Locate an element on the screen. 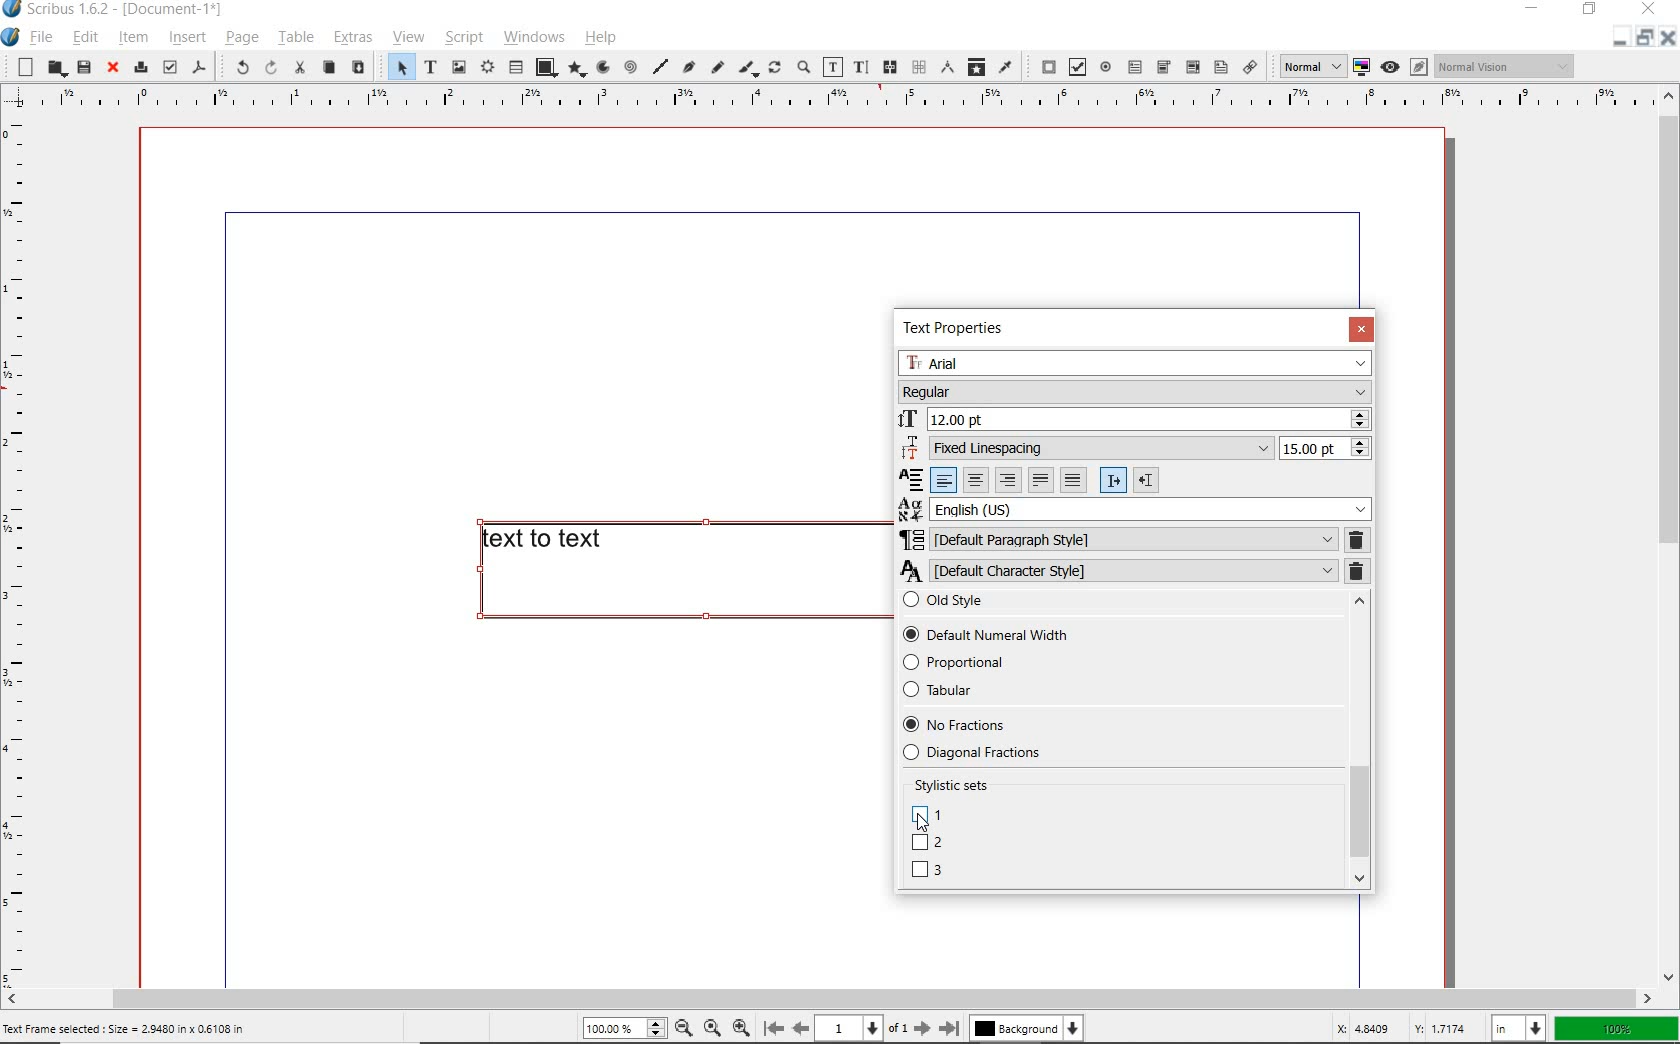 Image resolution: width=1680 pixels, height=1044 pixels. line is located at coordinates (659, 66).